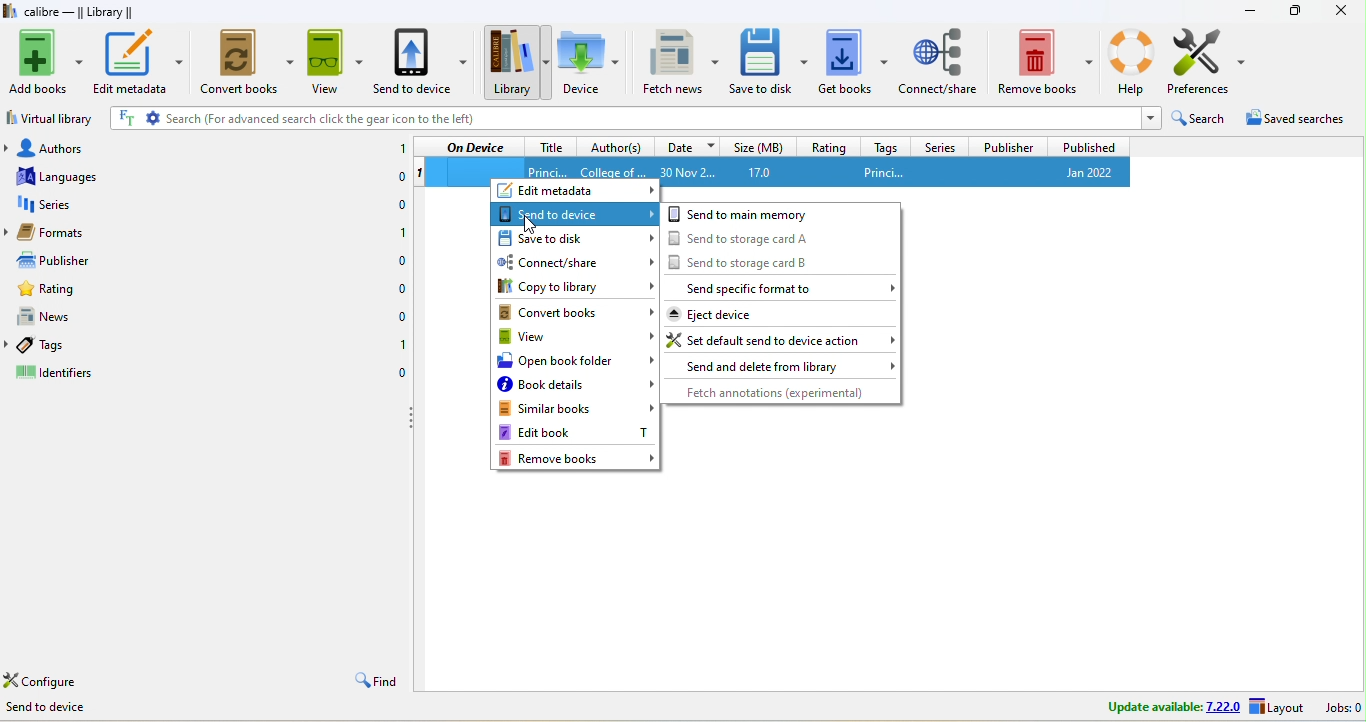  I want to click on jan 2022, so click(1082, 172).